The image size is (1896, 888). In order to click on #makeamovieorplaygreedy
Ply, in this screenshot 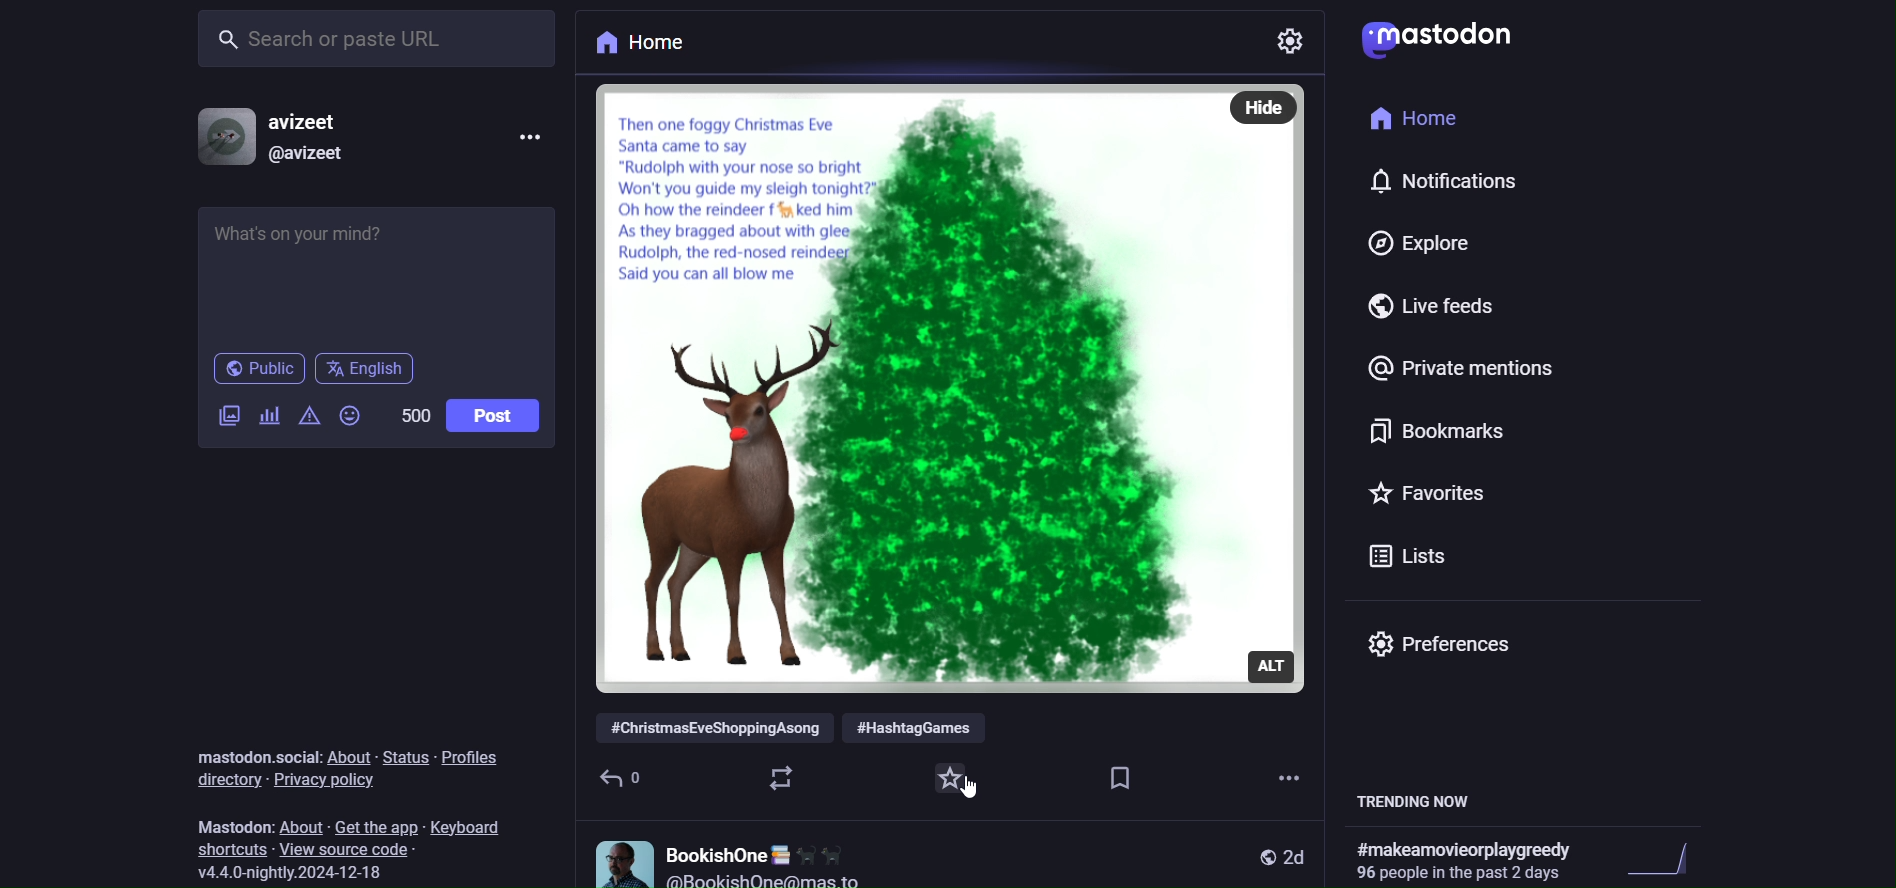, I will do `click(1463, 860)`.